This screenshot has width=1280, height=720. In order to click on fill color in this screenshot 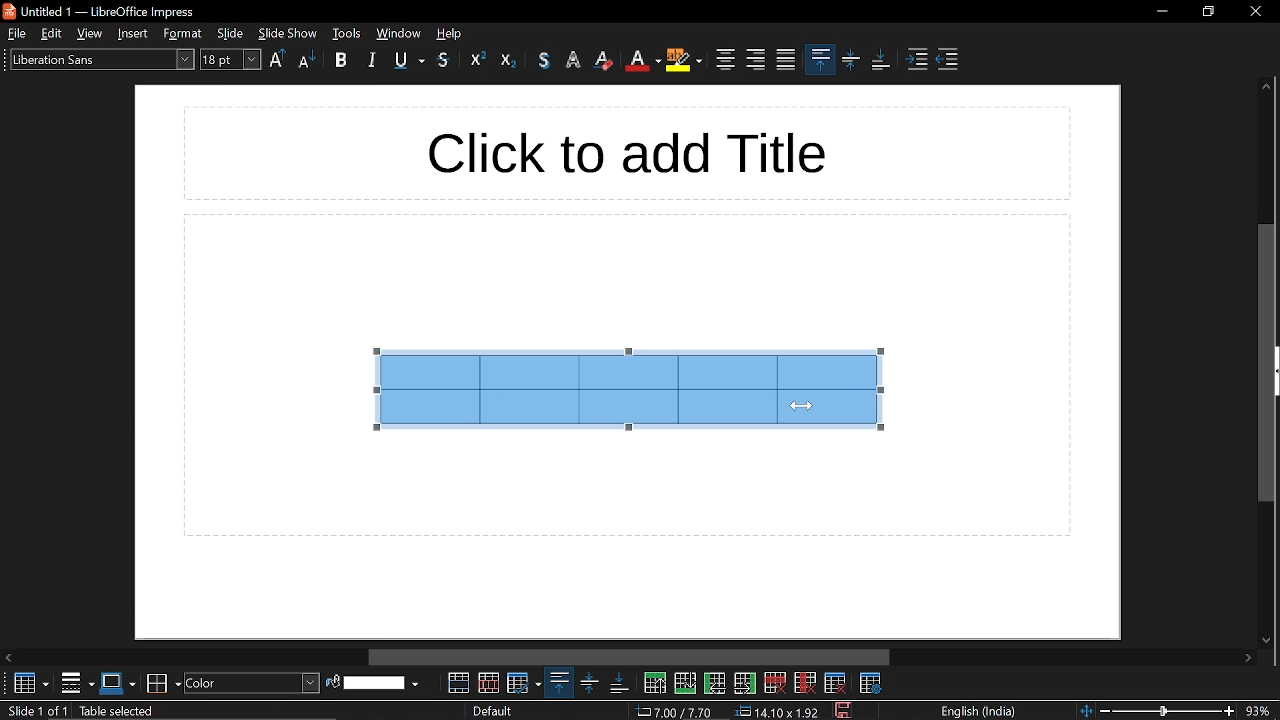, I will do `click(333, 681)`.